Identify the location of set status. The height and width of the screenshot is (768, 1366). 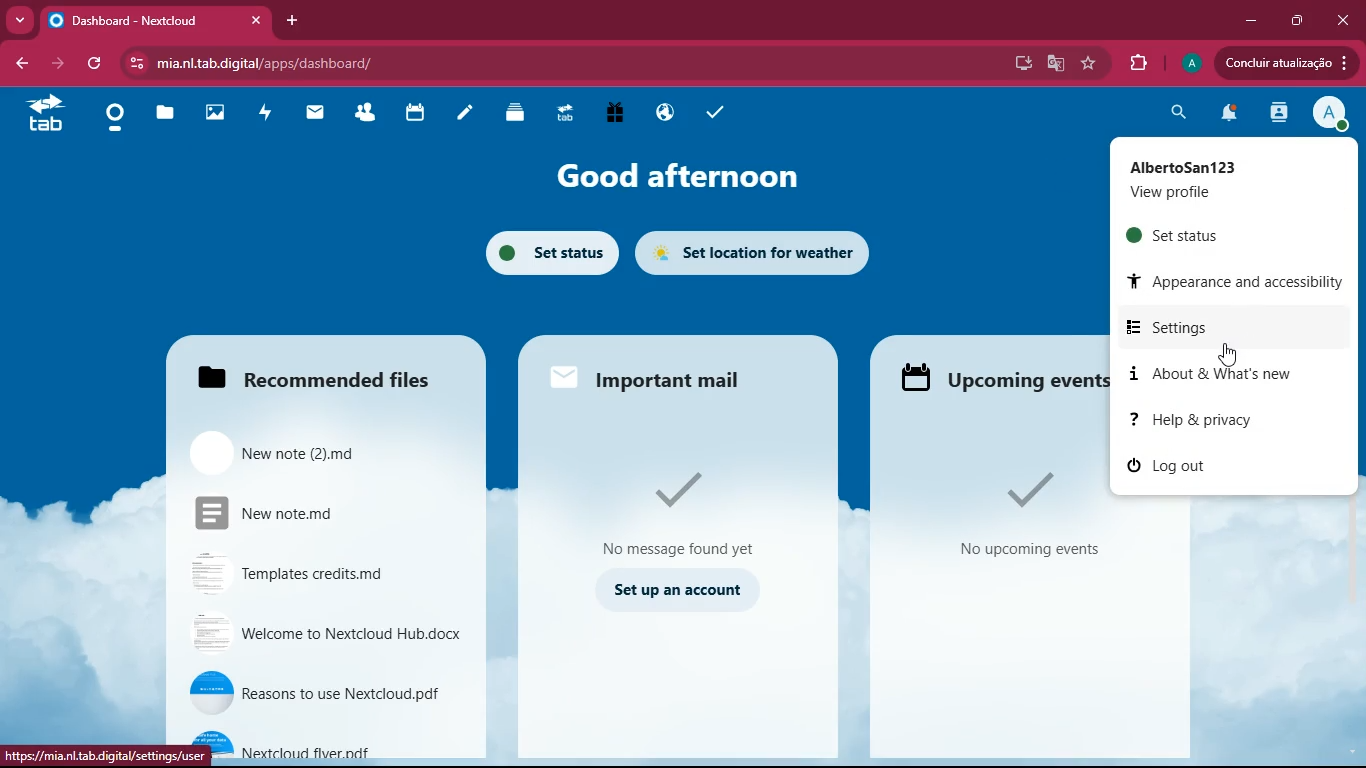
(1207, 238).